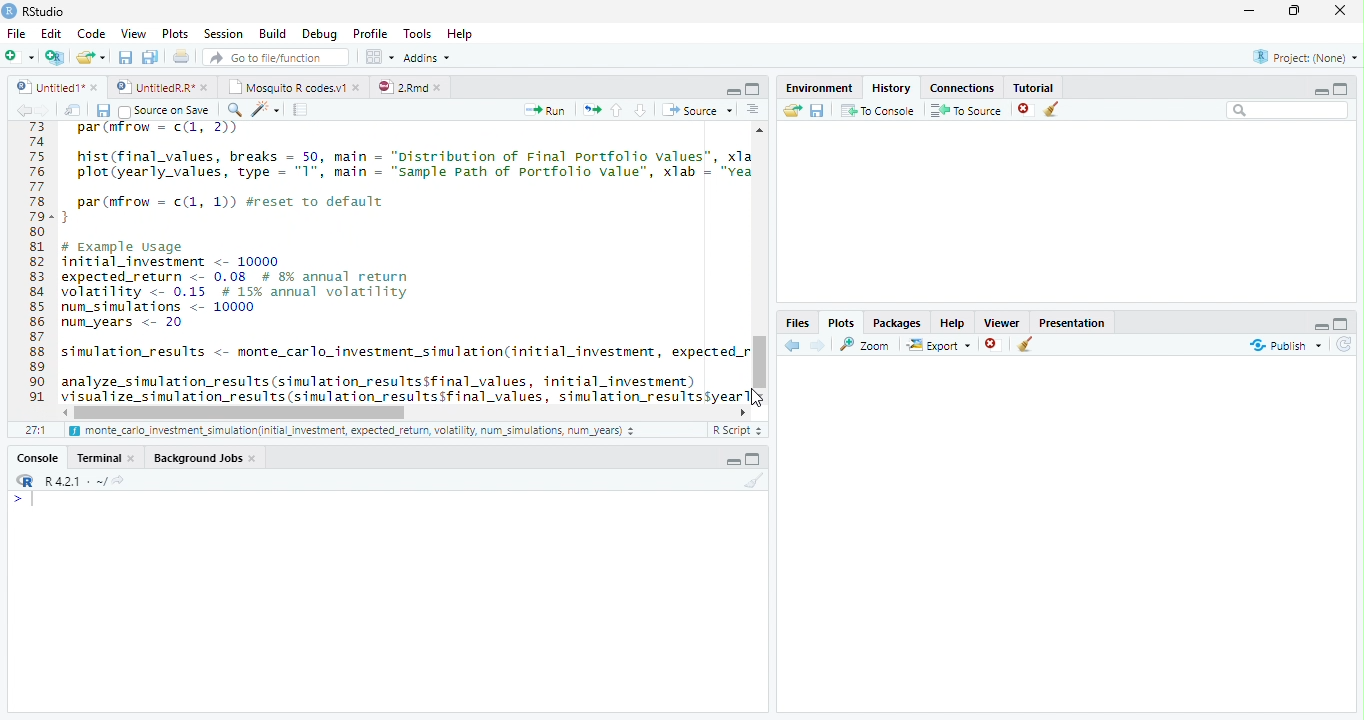  Describe the element at coordinates (274, 57) in the screenshot. I see `Go to file/function` at that location.